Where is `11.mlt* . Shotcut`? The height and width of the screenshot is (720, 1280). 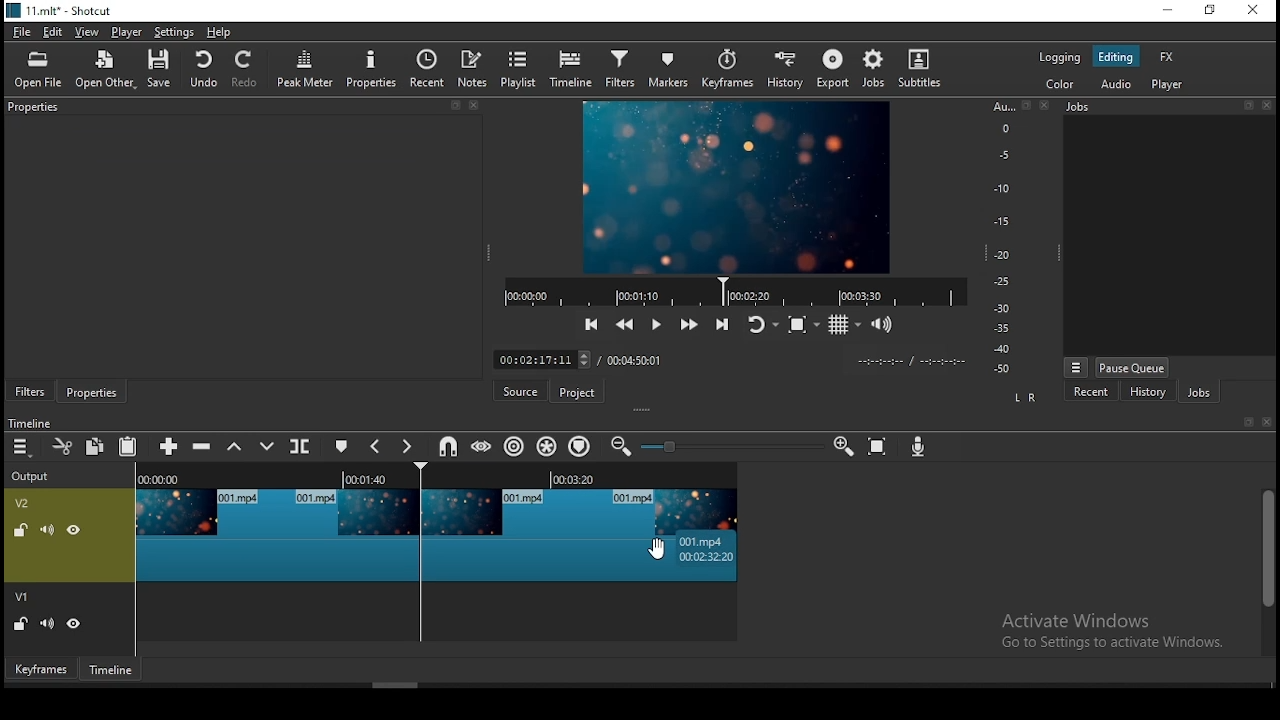 11.mlt* . Shotcut is located at coordinates (59, 10).